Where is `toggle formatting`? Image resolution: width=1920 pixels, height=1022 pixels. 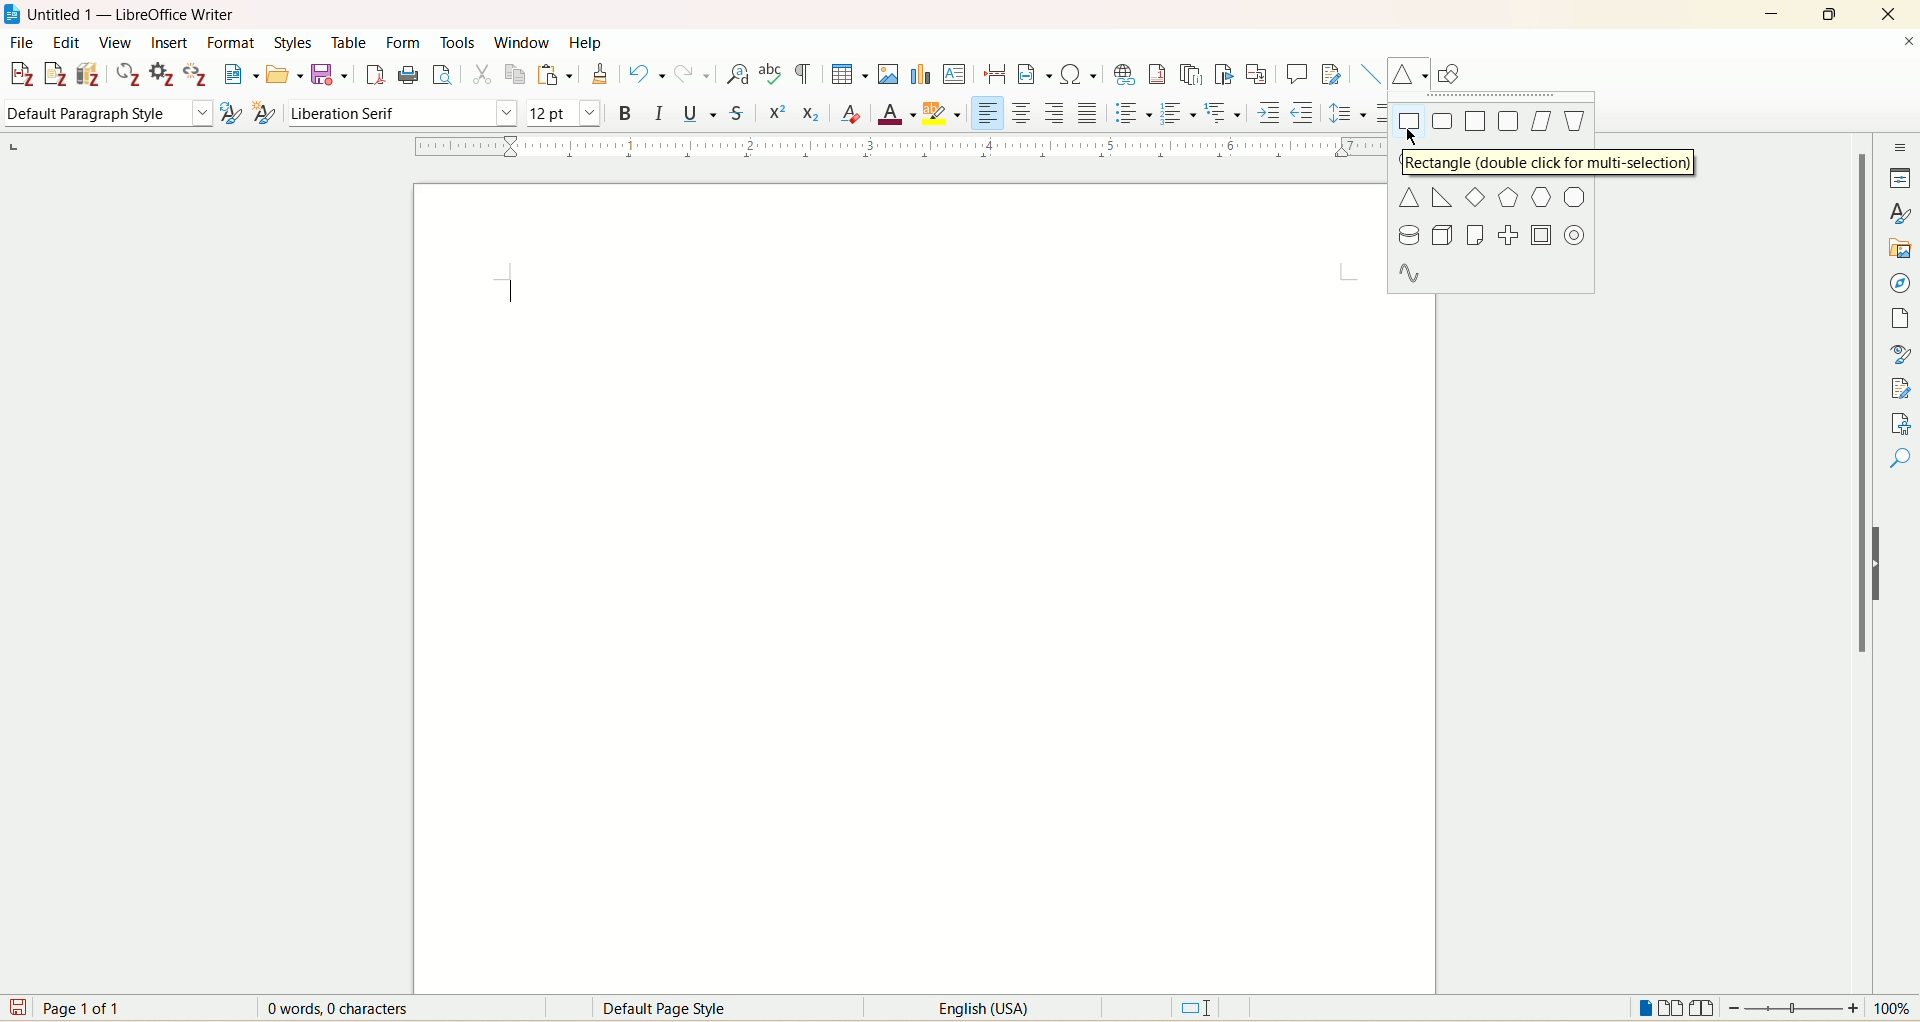
toggle formatting is located at coordinates (803, 75).